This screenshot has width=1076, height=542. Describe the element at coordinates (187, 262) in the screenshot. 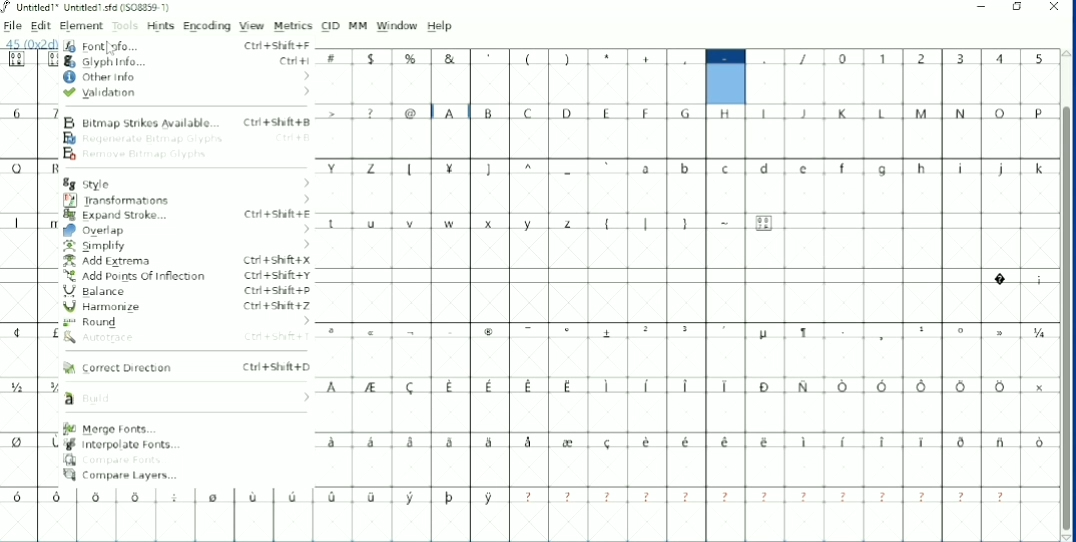

I see `Add Extrema` at that location.